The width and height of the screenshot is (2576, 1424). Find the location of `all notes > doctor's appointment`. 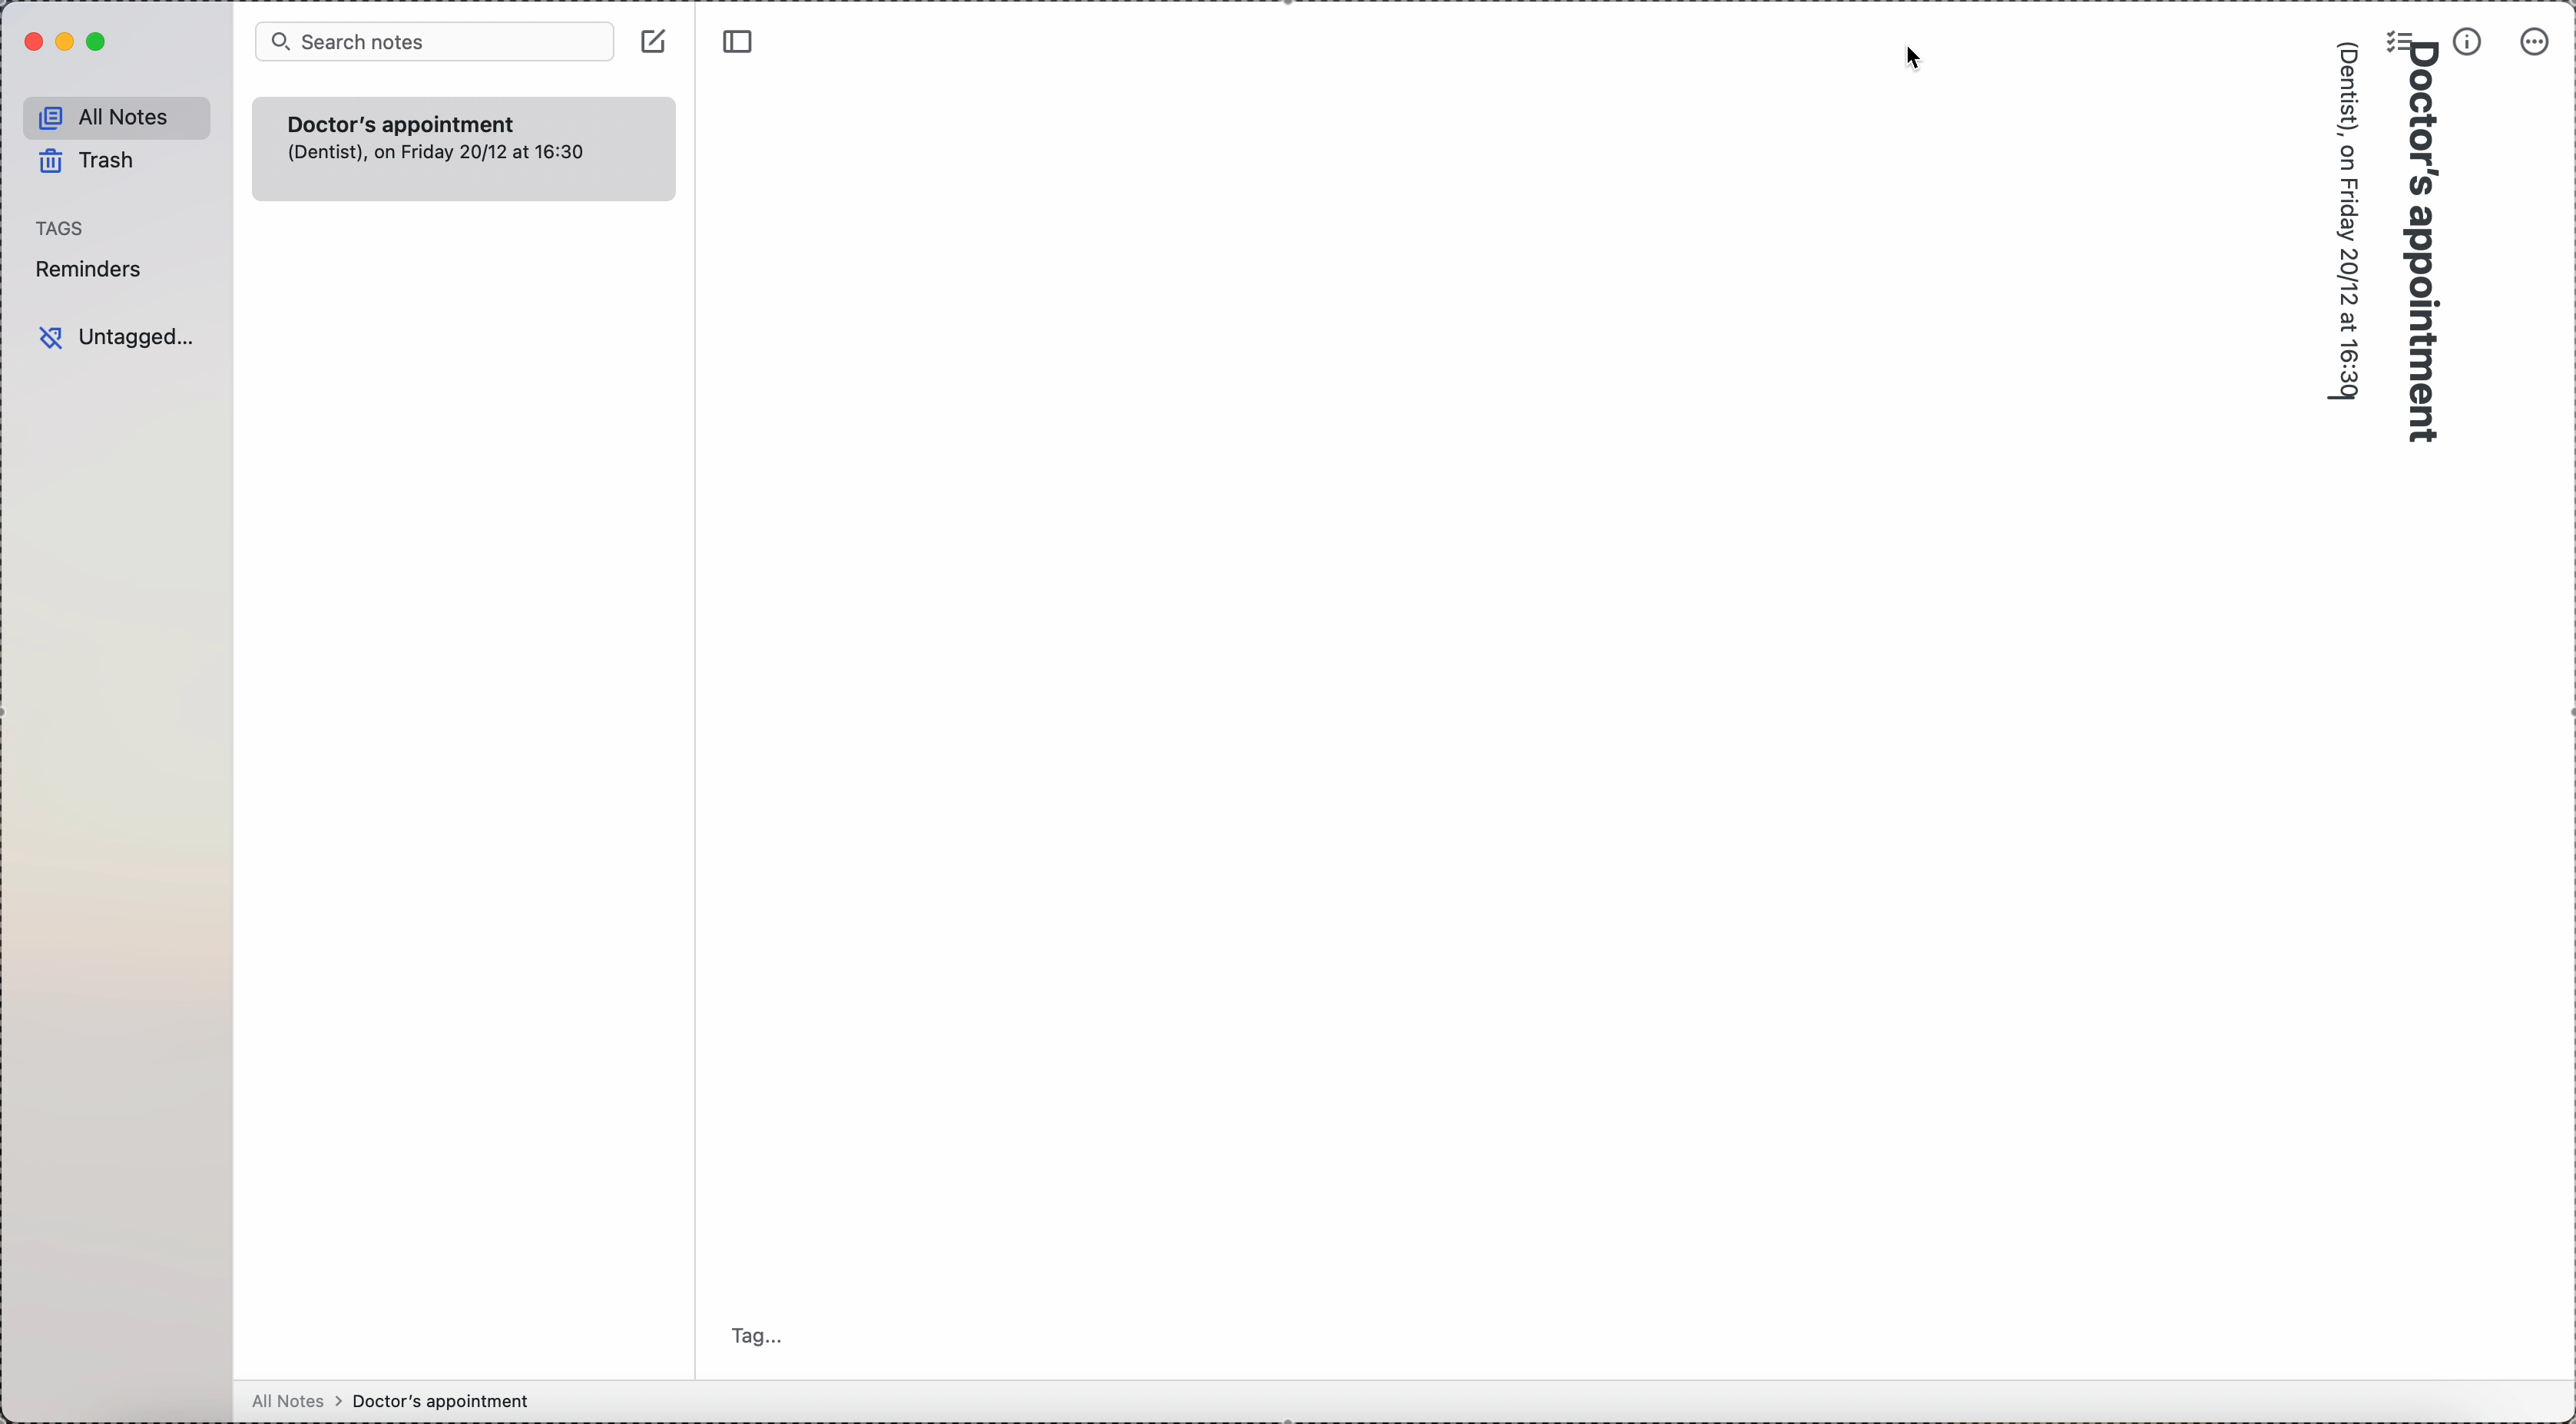

all notes > doctor's appointment is located at coordinates (391, 1399).